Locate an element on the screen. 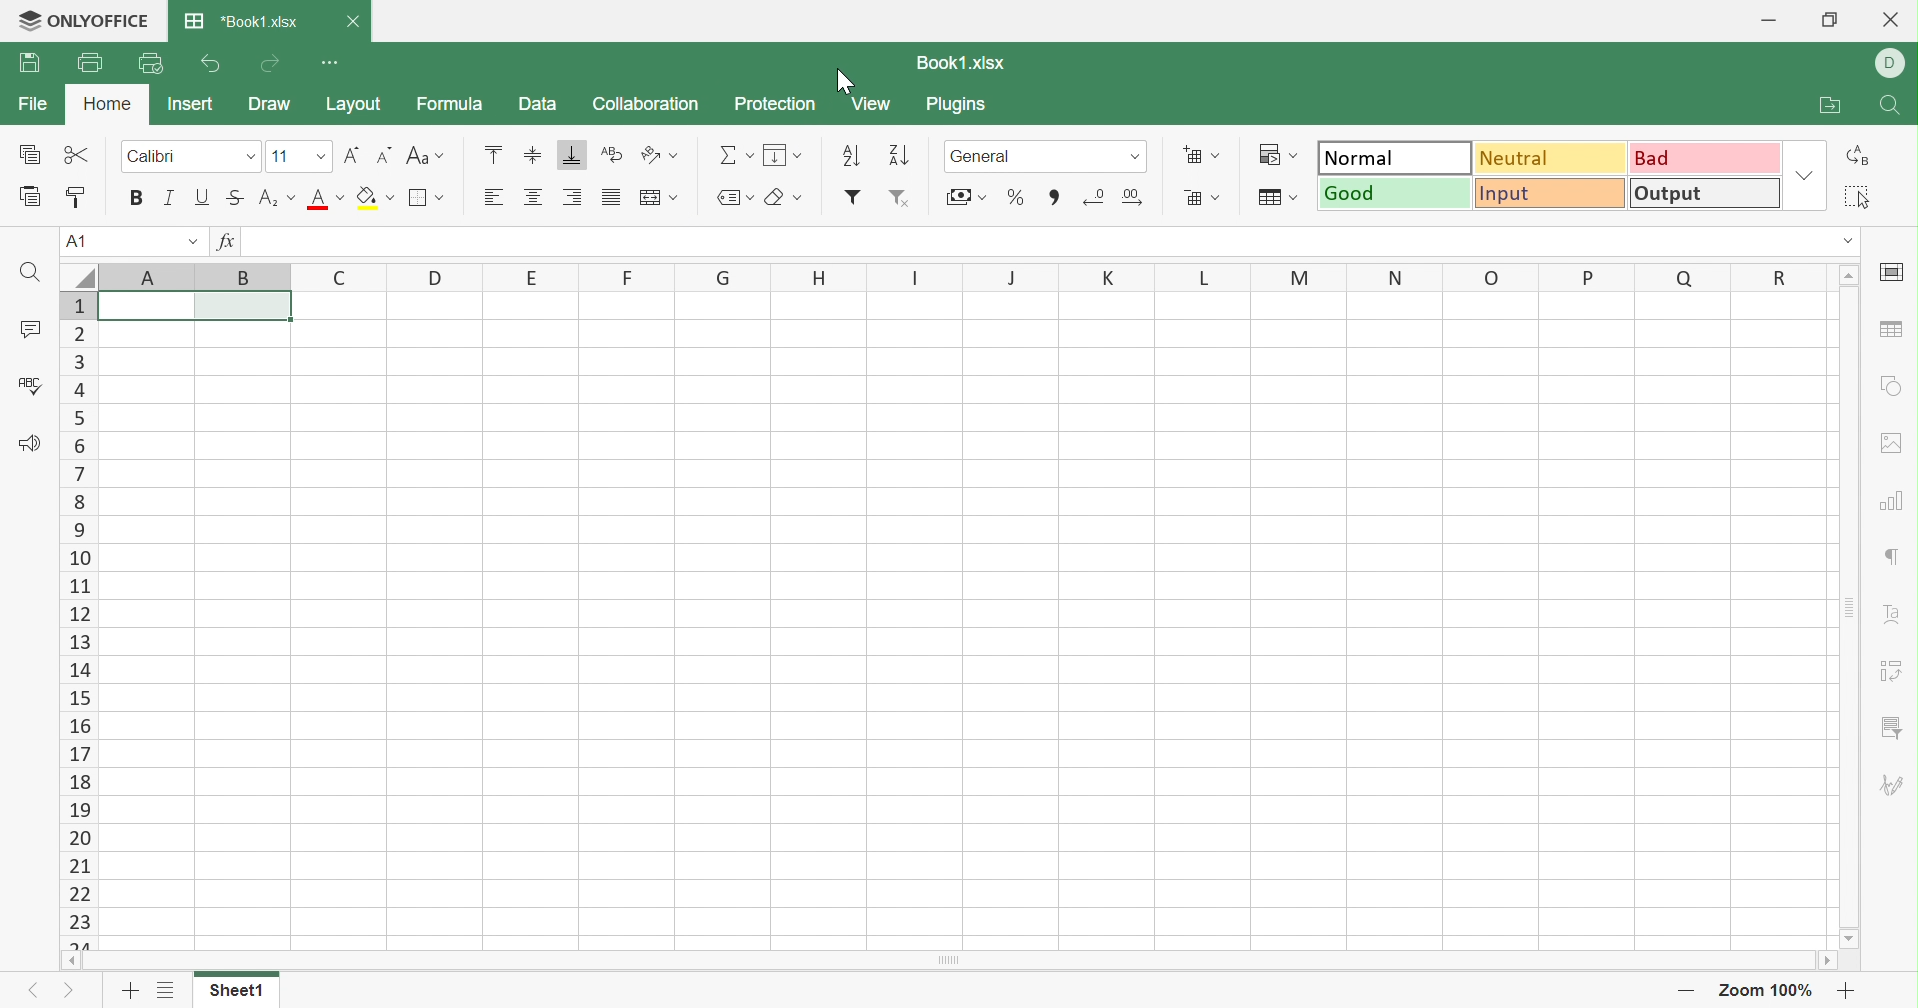  Align Right is located at coordinates (576, 197).